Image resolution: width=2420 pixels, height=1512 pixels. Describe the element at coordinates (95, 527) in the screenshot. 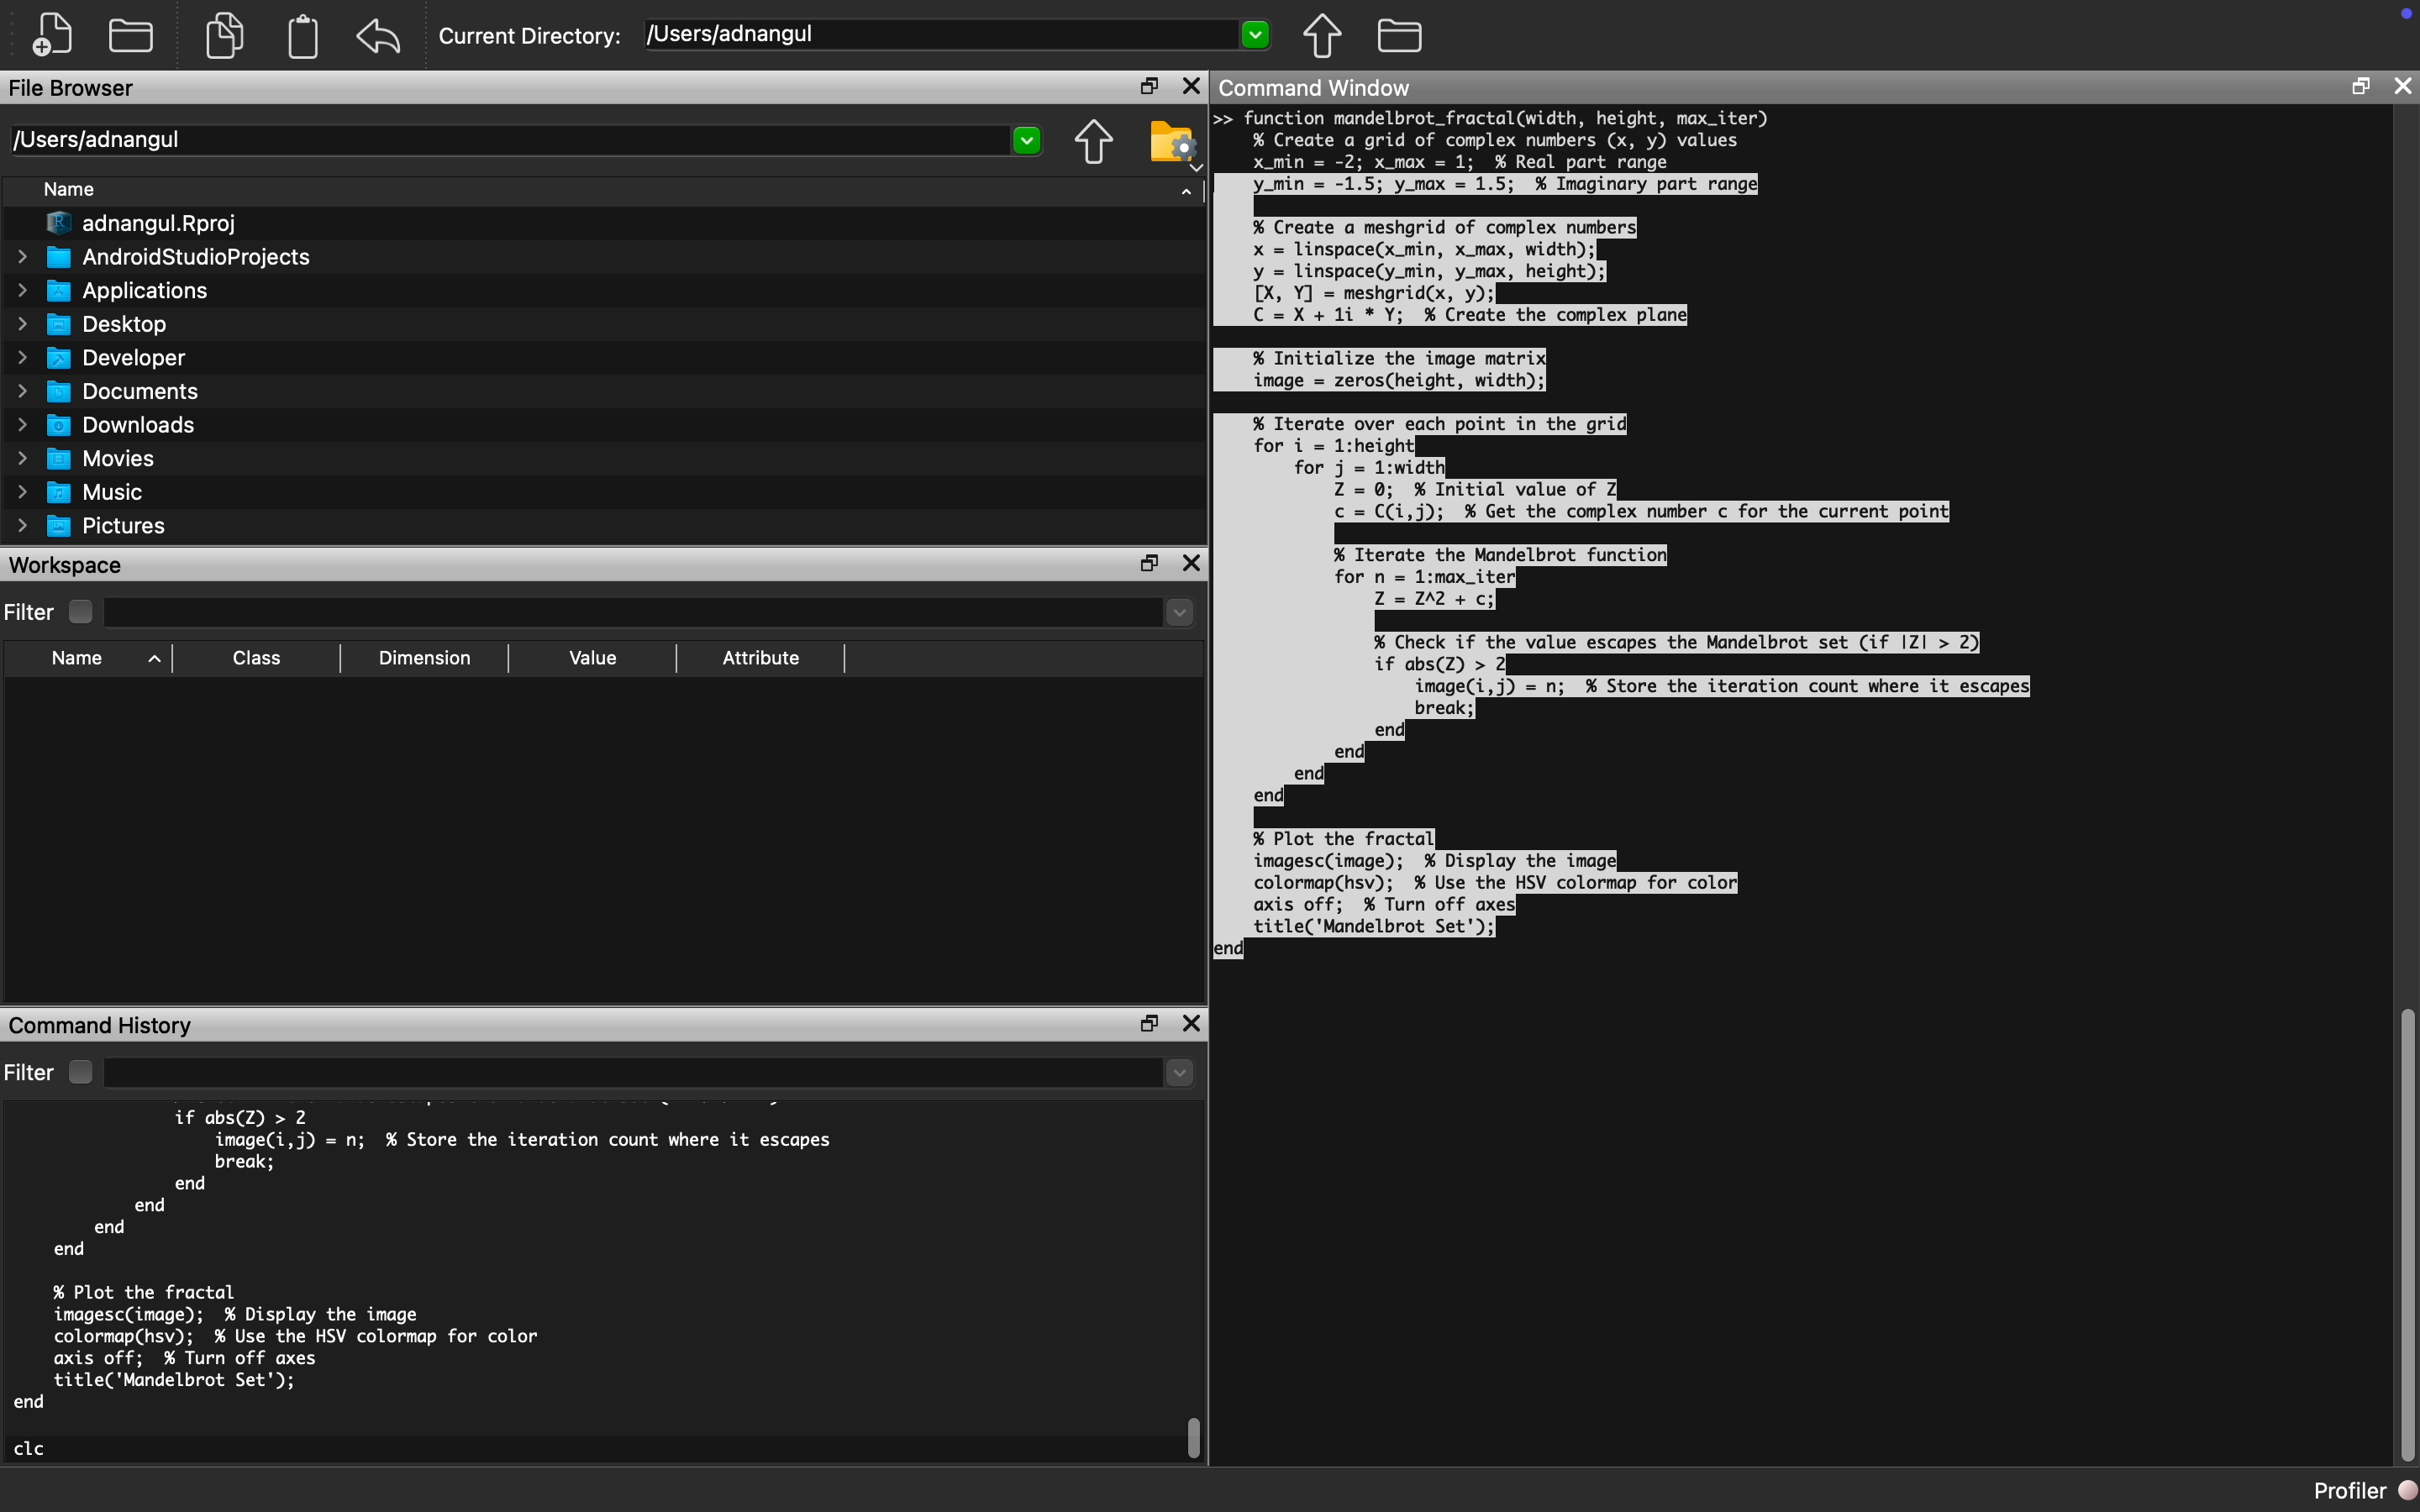

I see `Pictures` at that location.